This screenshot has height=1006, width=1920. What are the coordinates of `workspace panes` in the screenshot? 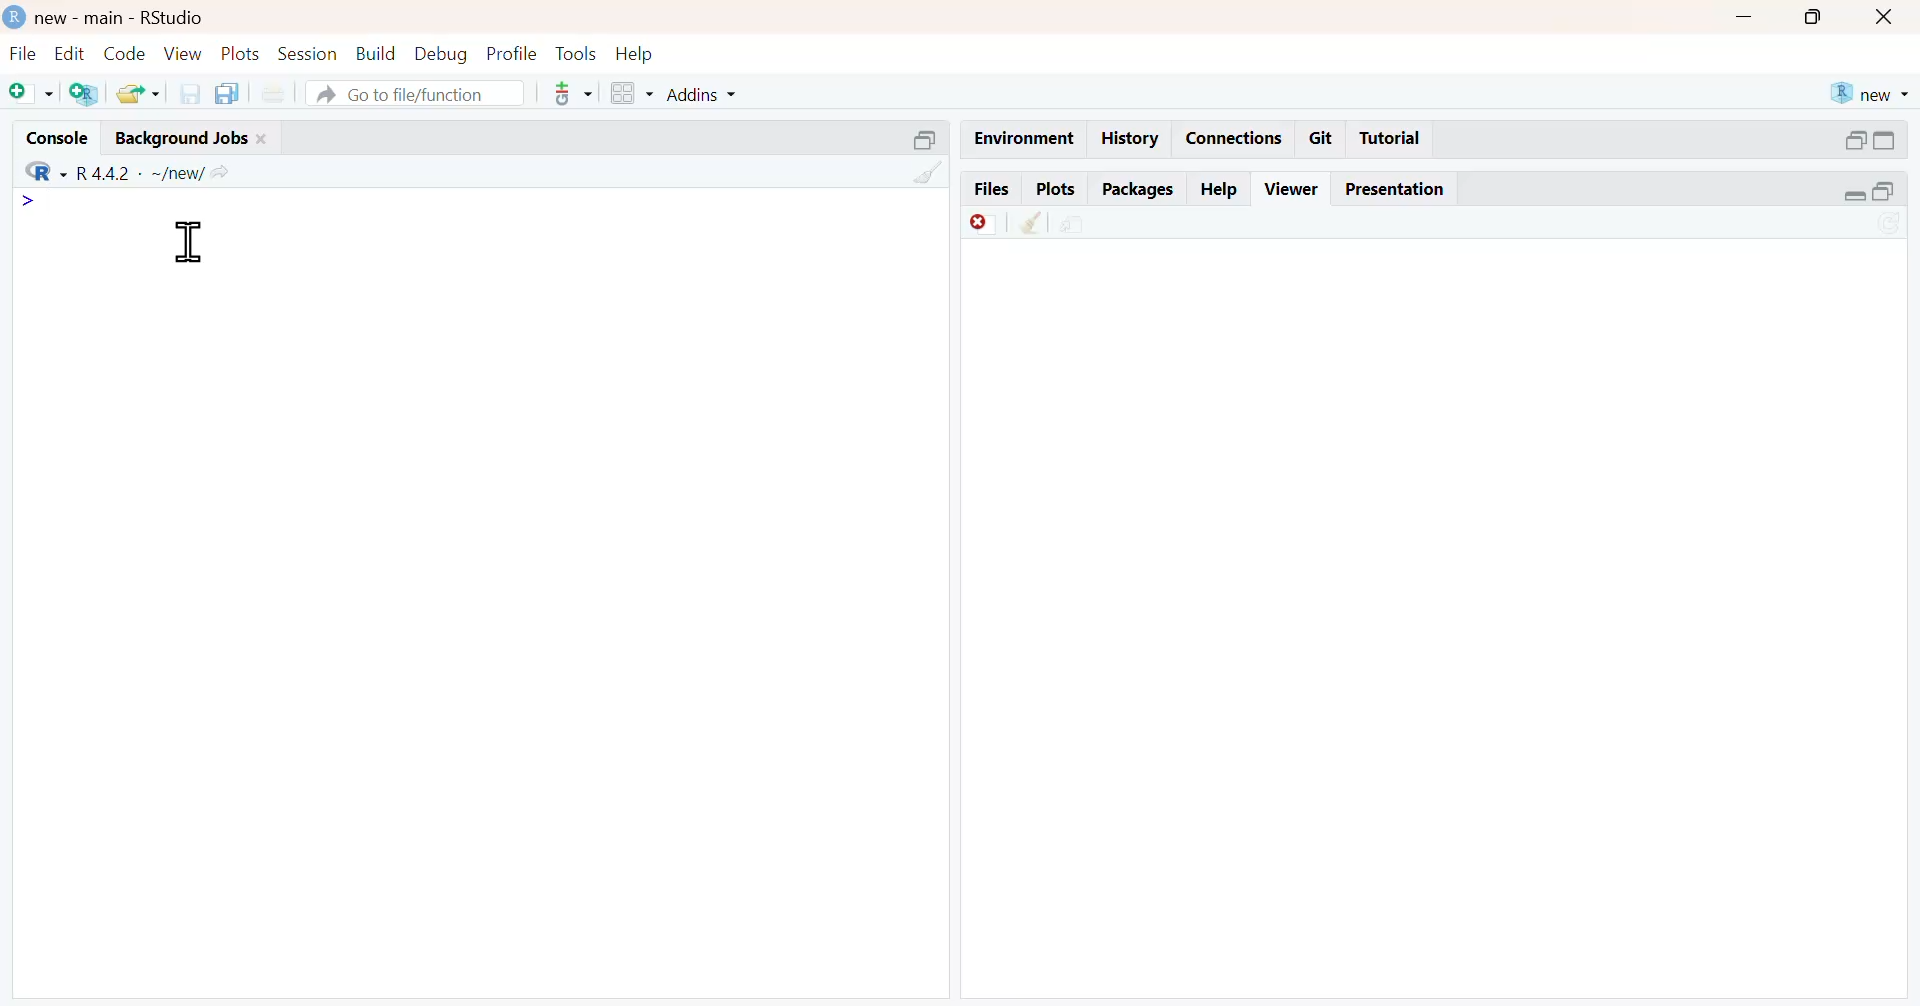 It's located at (629, 93).